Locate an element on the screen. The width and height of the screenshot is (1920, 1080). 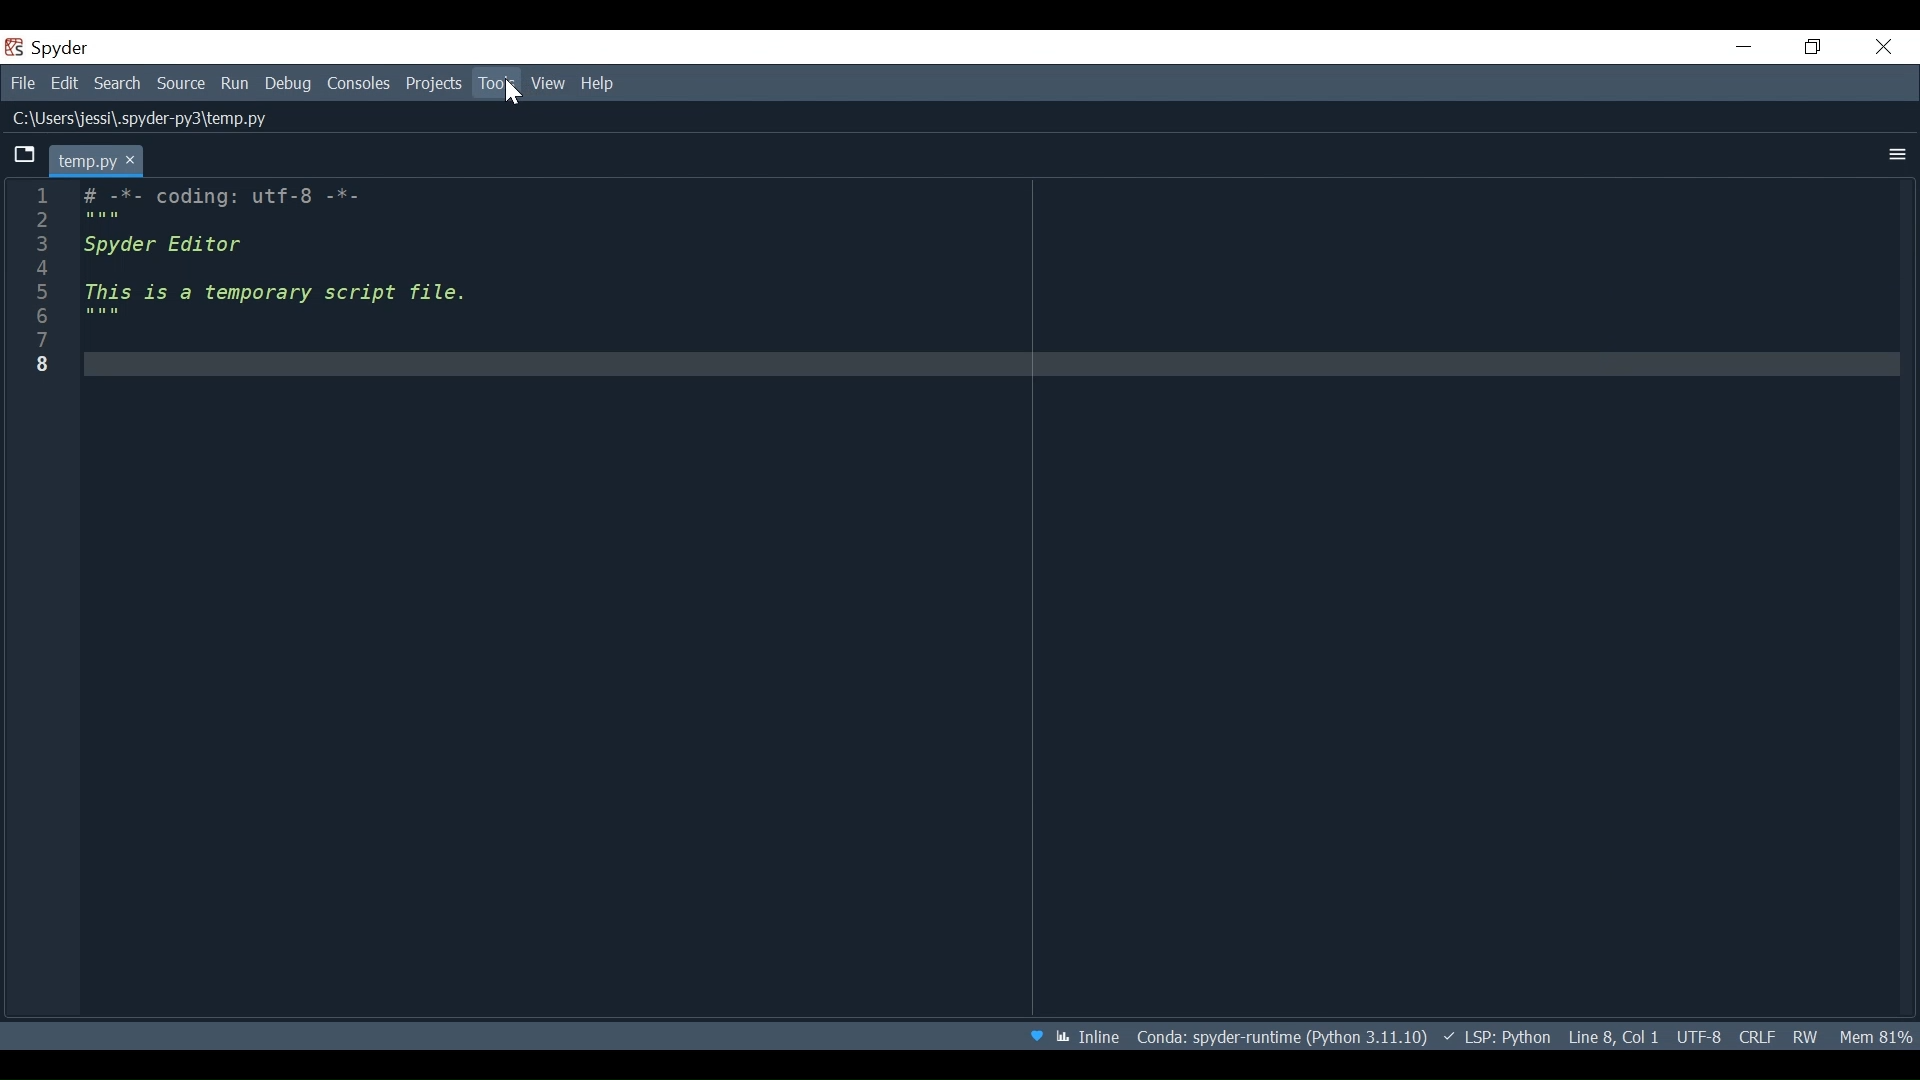
File Encoding is located at coordinates (1699, 1037).